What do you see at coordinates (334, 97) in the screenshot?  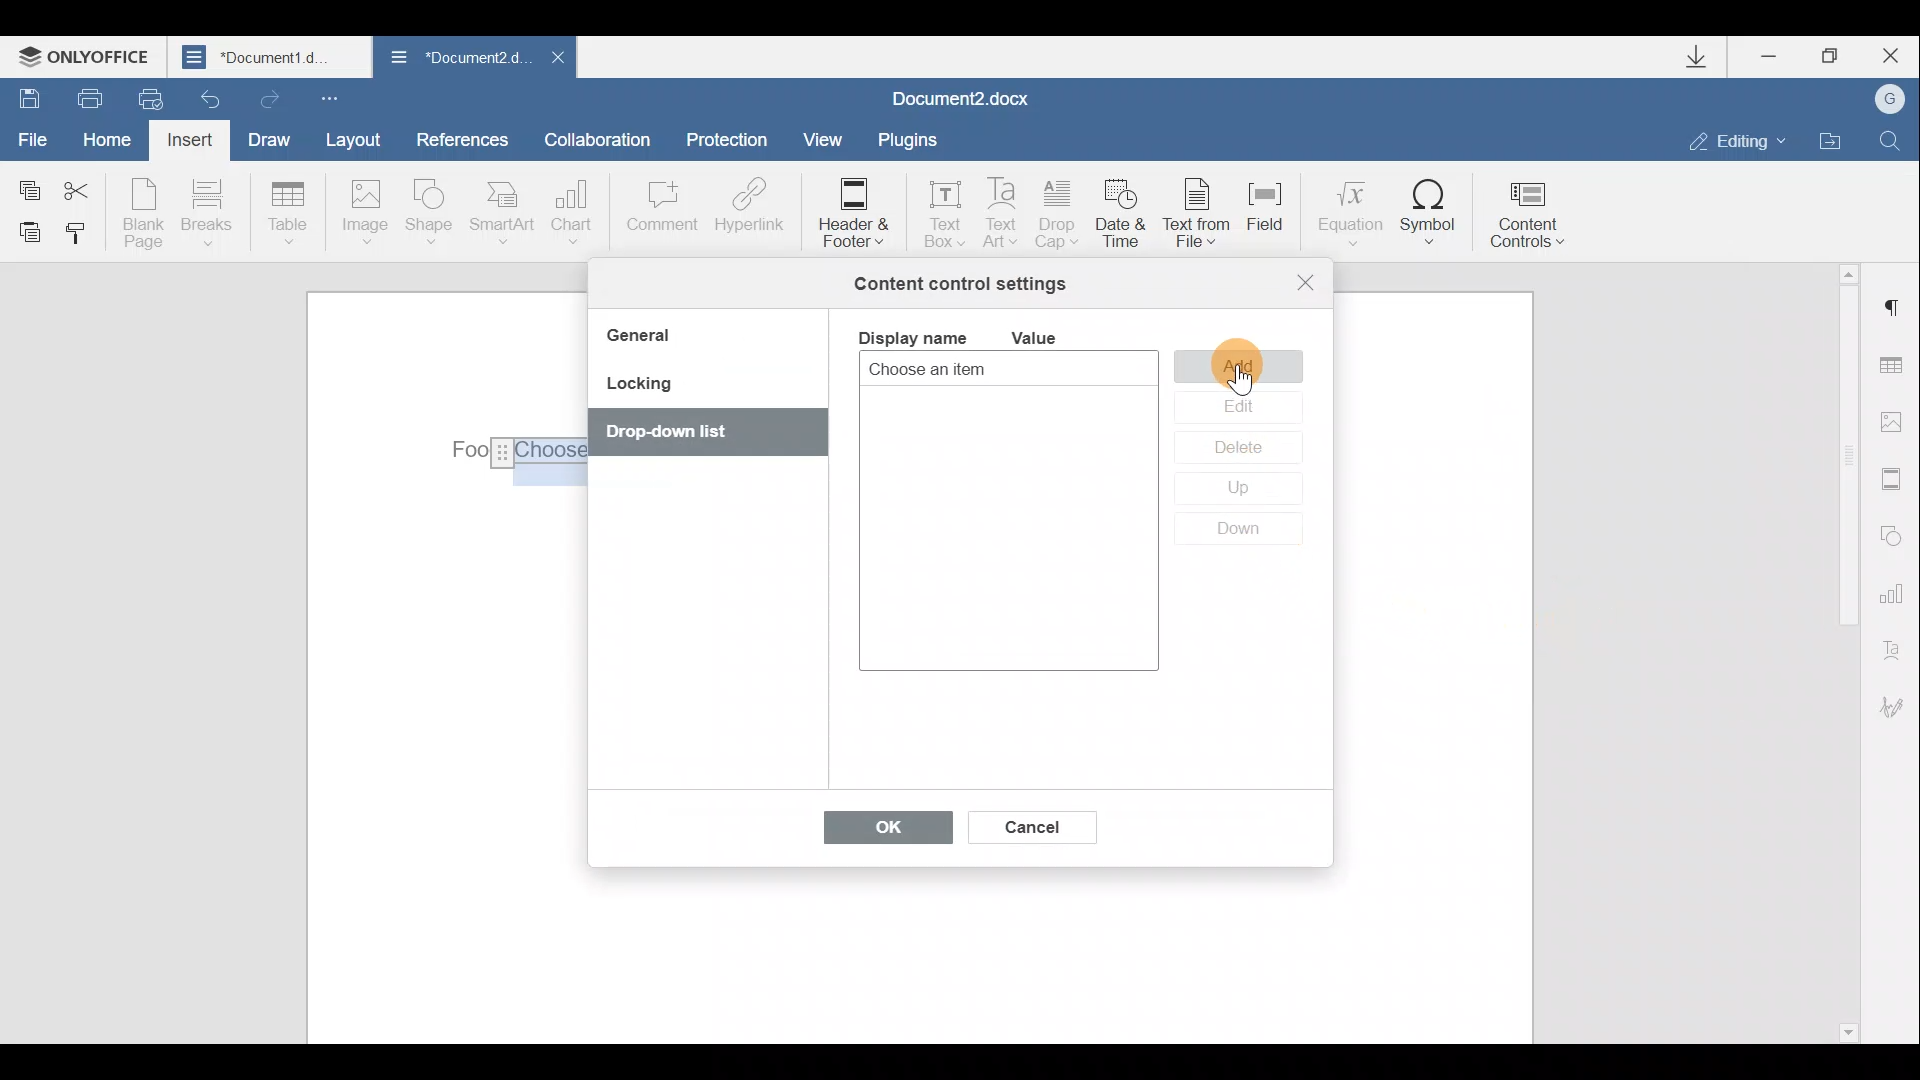 I see `Customize quick access toolbar` at bounding box center [334, 97].